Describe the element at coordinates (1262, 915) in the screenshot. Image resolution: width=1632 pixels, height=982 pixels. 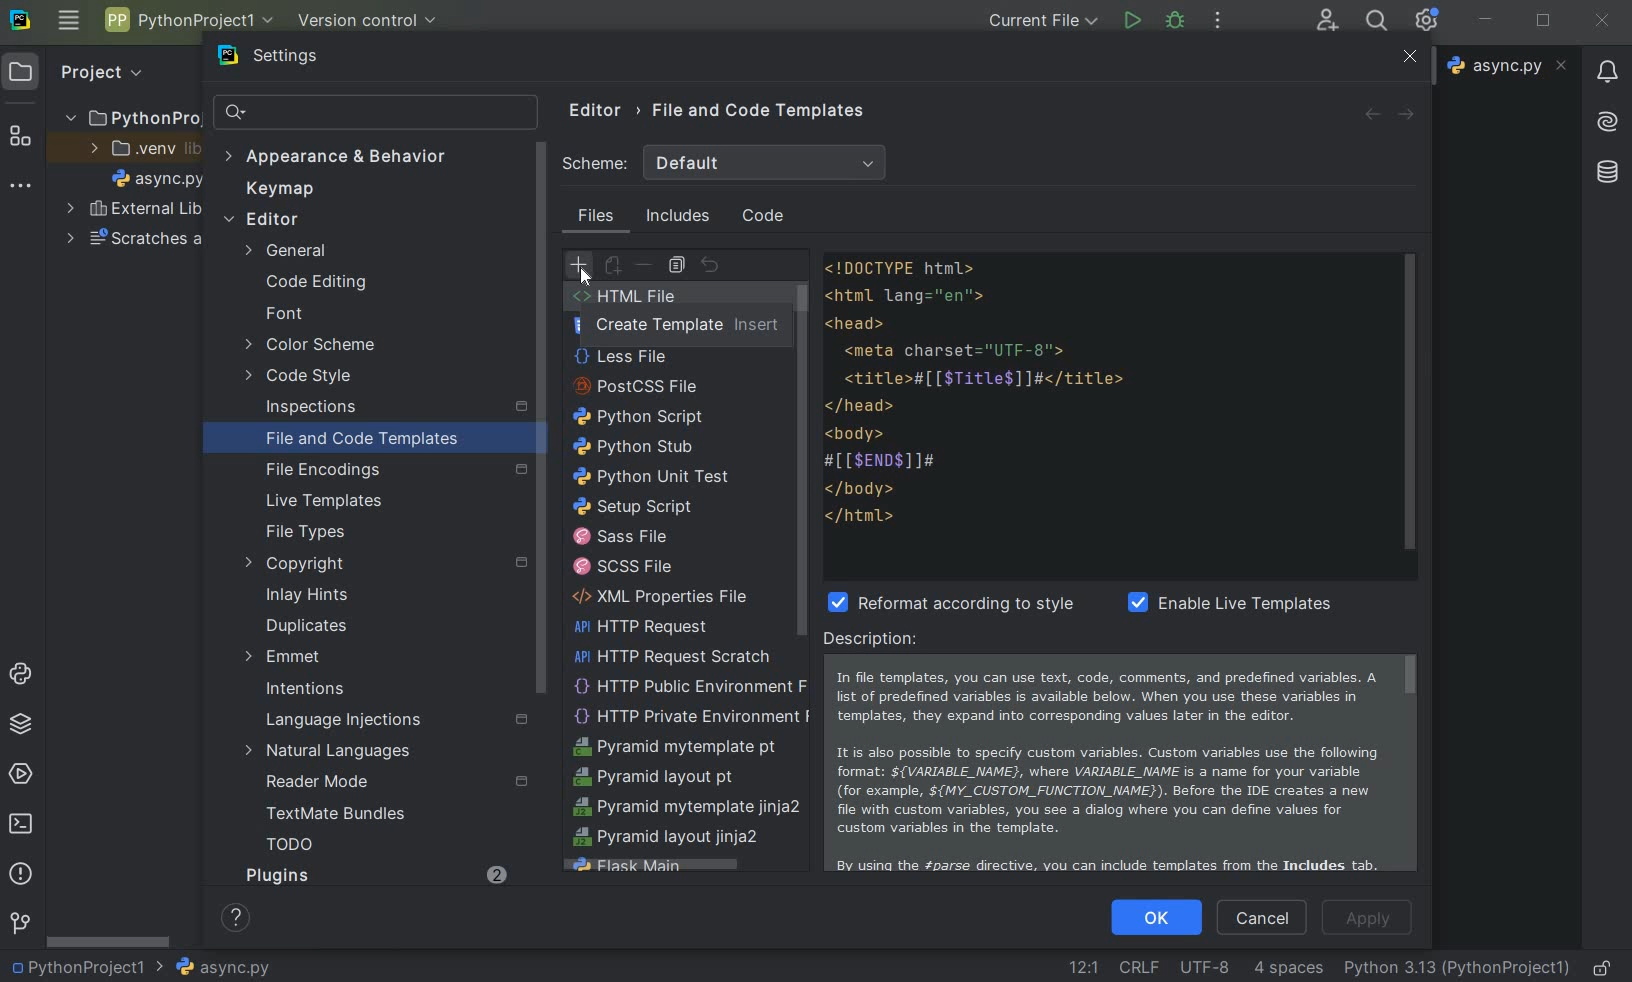
I see `cancel` at that location.